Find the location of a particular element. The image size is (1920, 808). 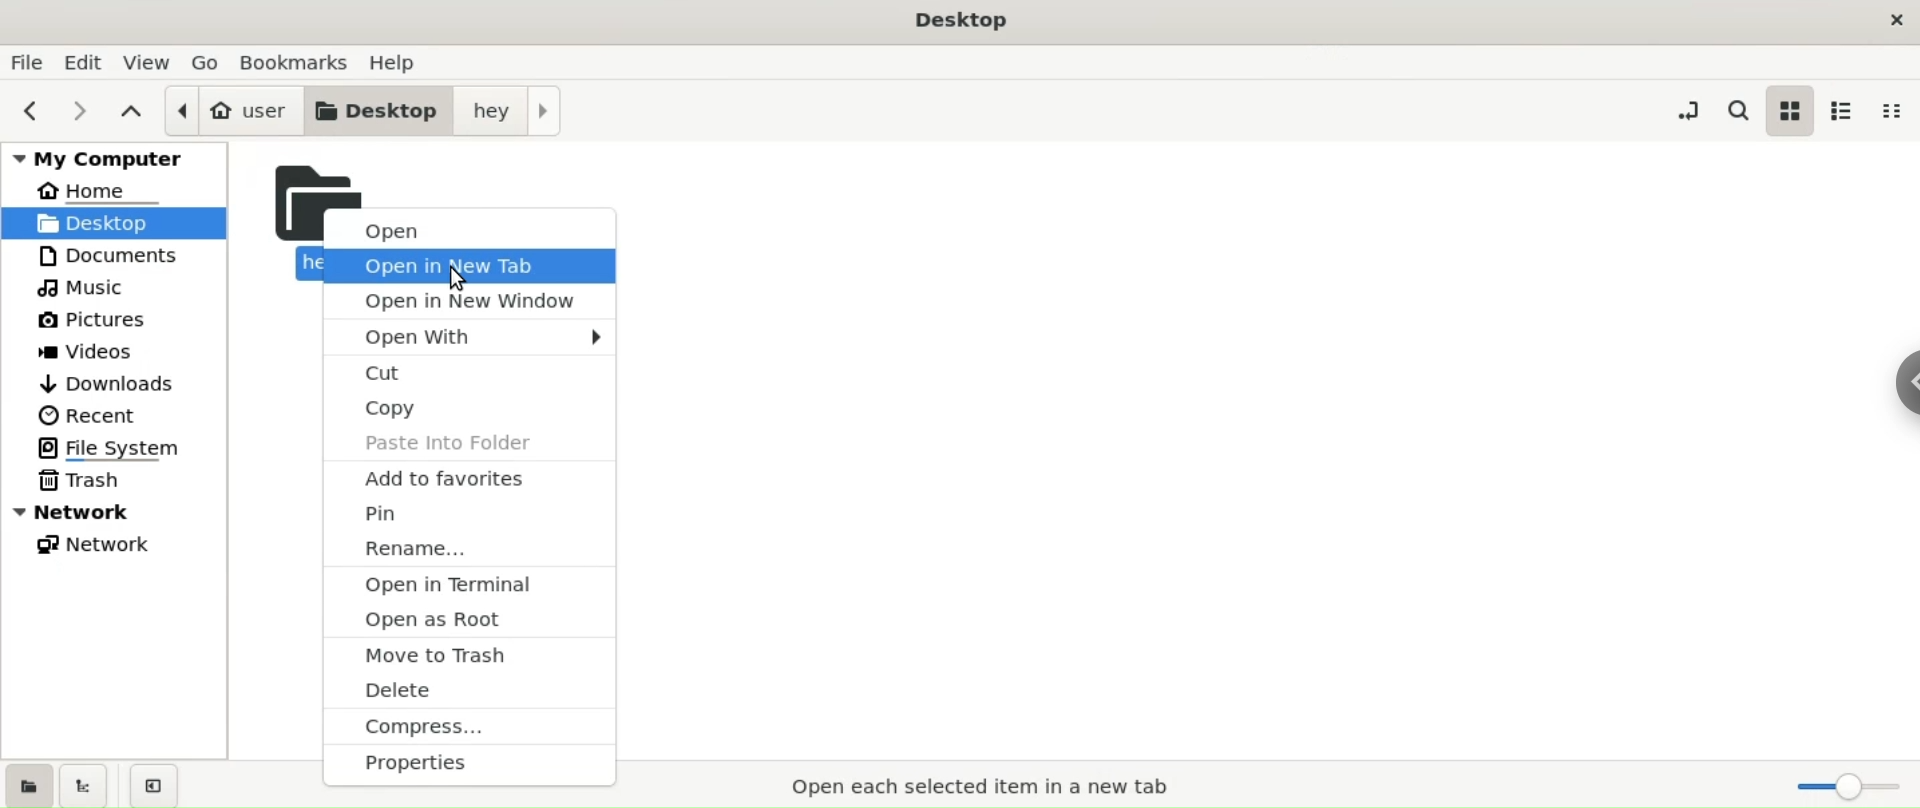

compact view is located at coordinates (1893, 111).